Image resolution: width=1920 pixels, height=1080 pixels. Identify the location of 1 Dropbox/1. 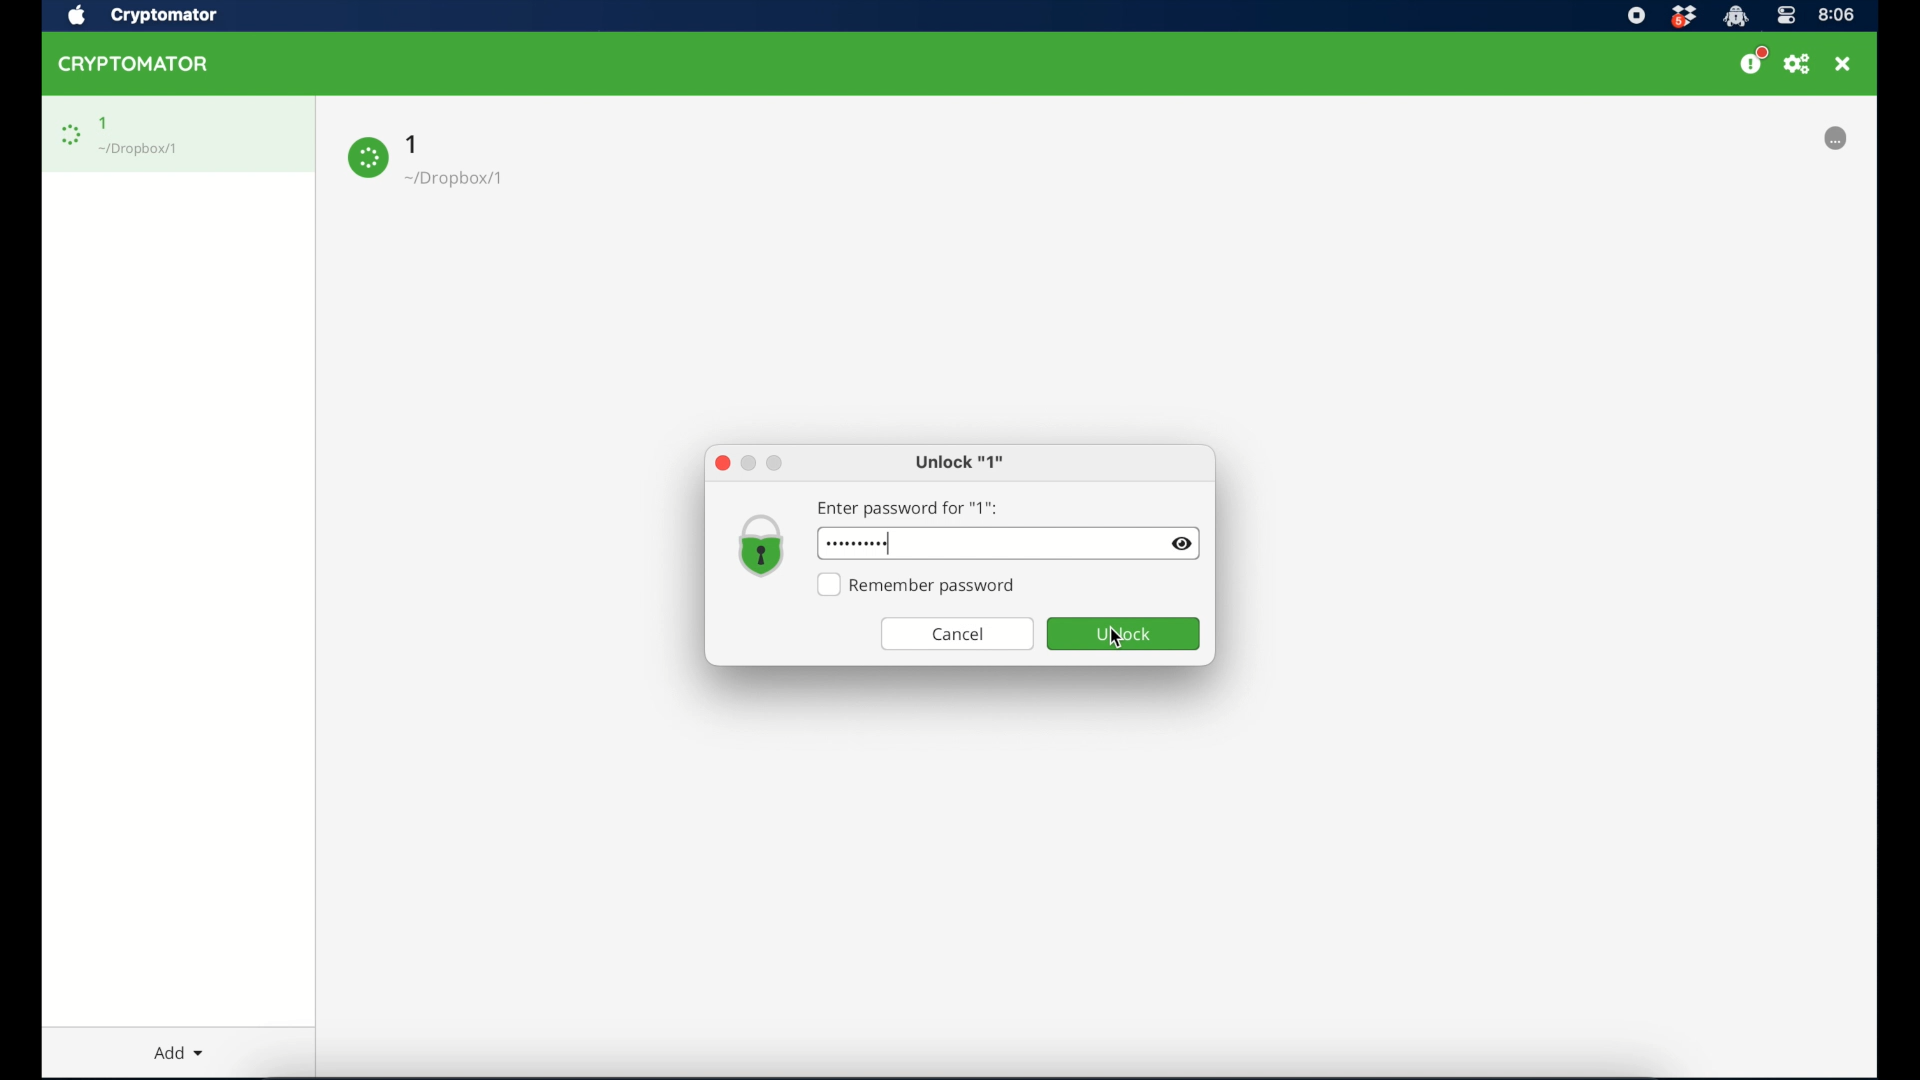
(156, 135).